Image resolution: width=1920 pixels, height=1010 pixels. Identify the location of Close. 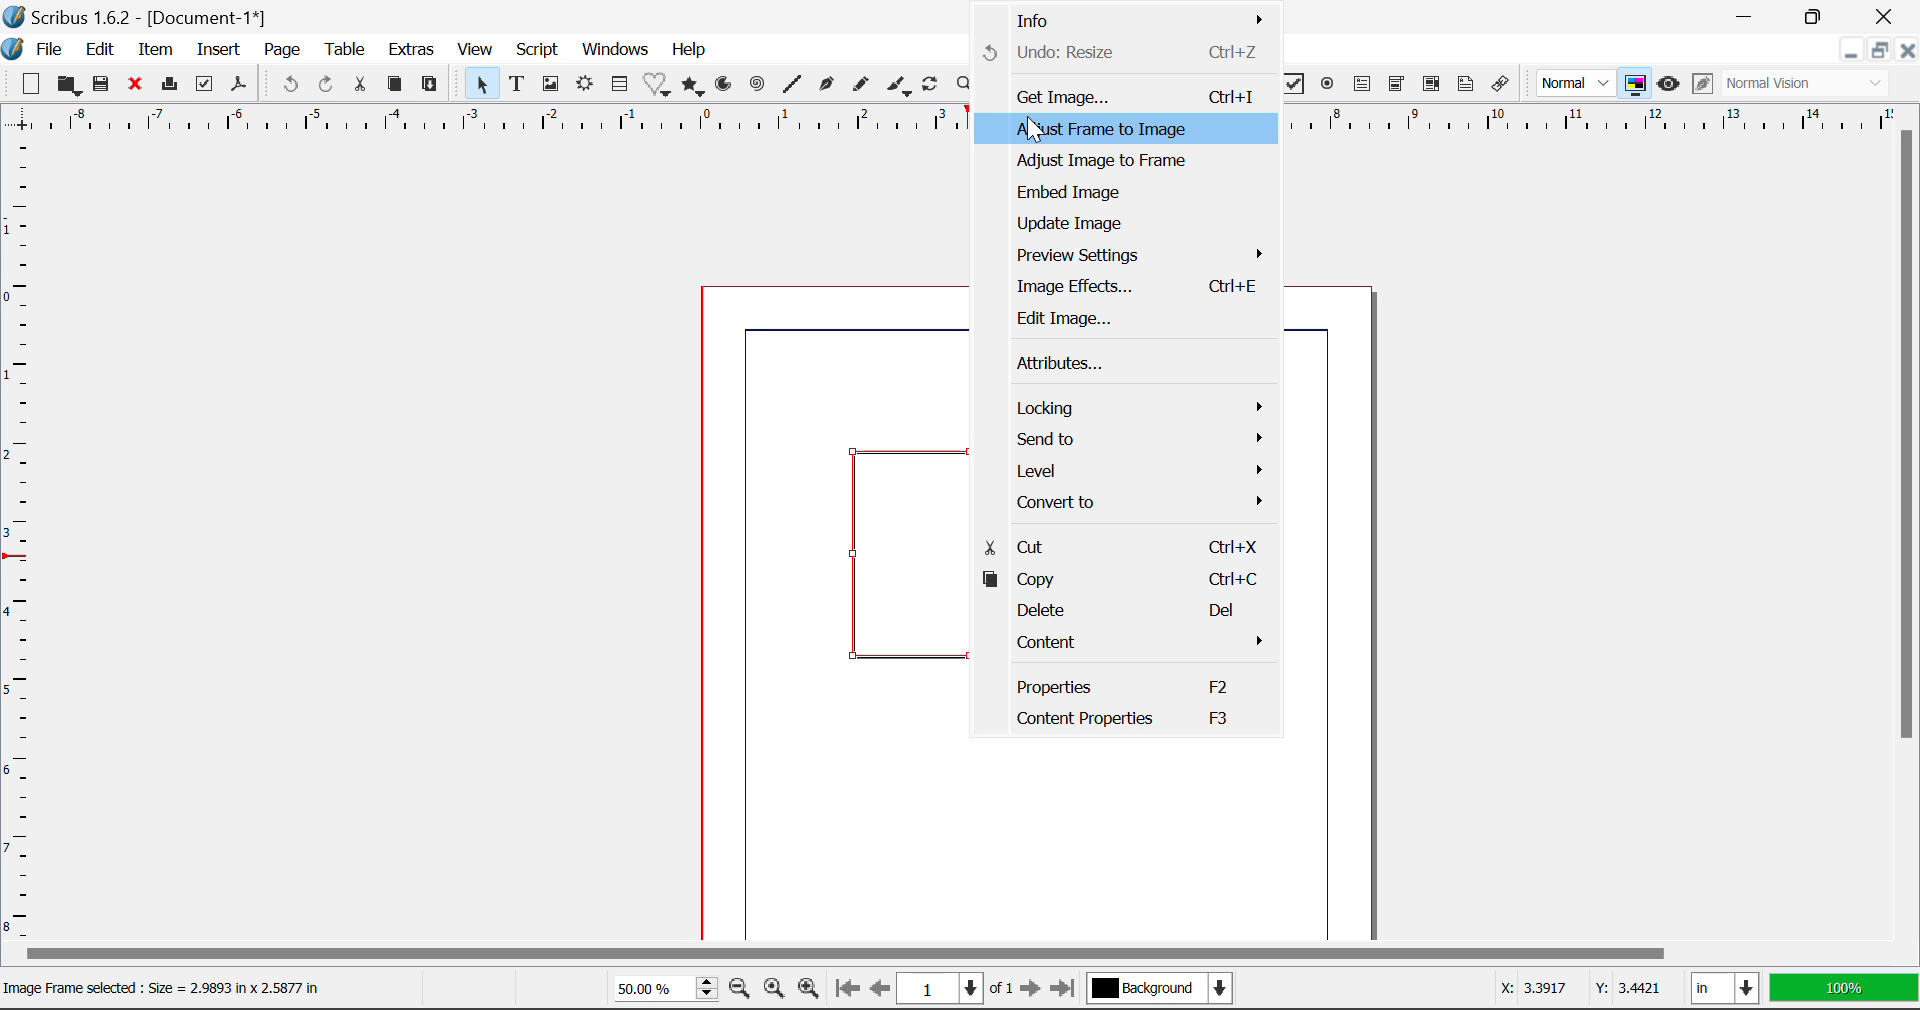
(1885, 17).